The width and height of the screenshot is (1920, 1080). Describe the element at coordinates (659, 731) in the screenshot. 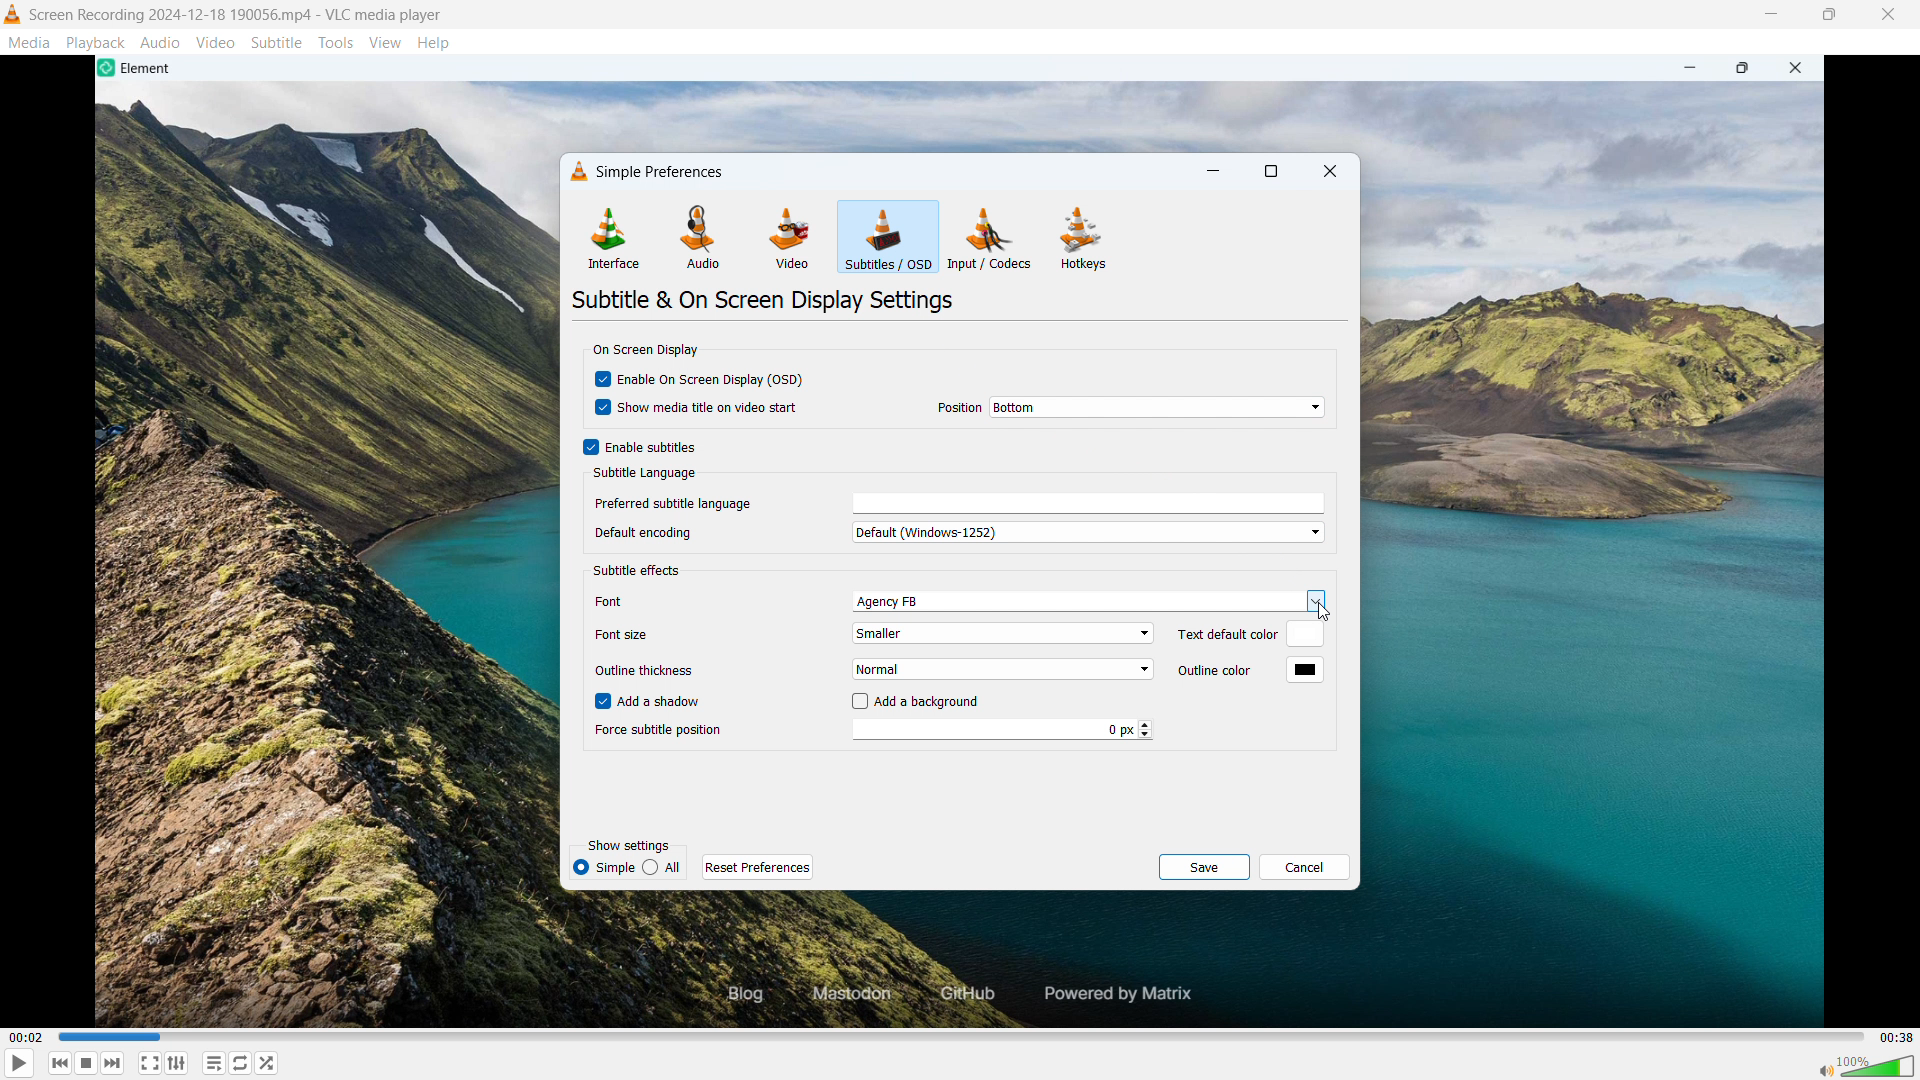

I see `Force subtitle position` at that location.